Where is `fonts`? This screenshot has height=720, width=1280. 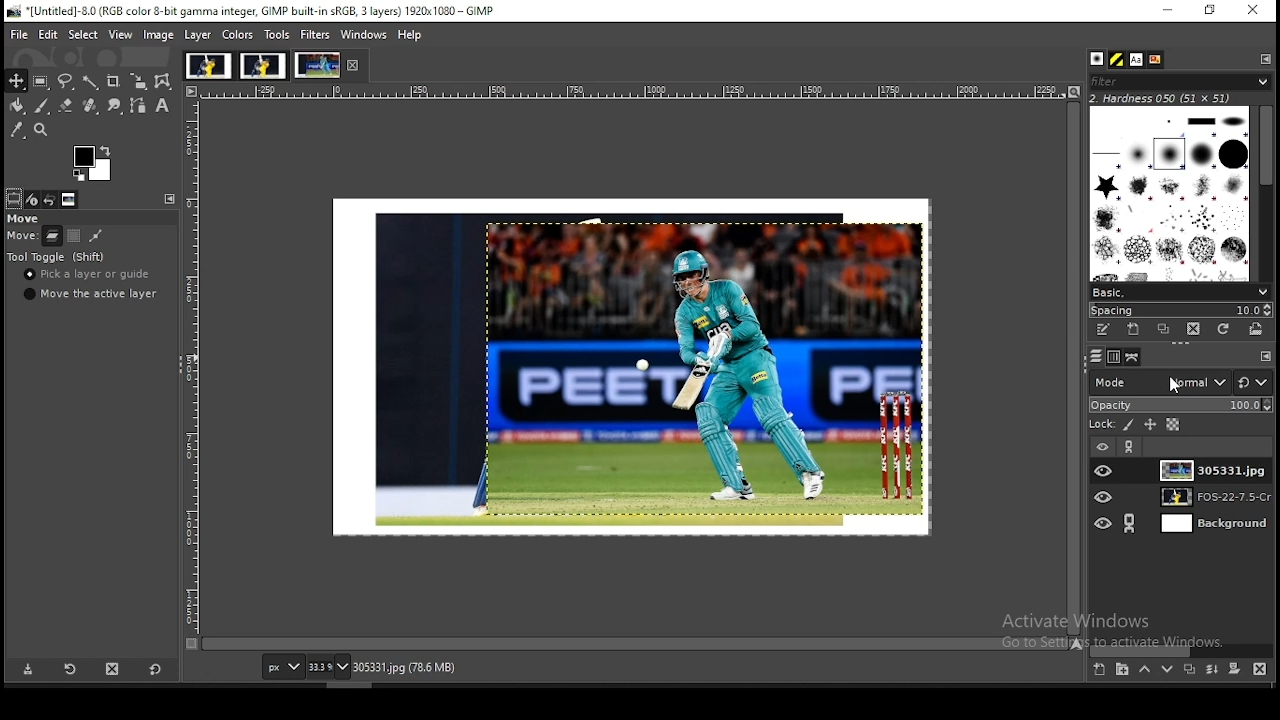 fonts is located at coordinates (1136, 59).